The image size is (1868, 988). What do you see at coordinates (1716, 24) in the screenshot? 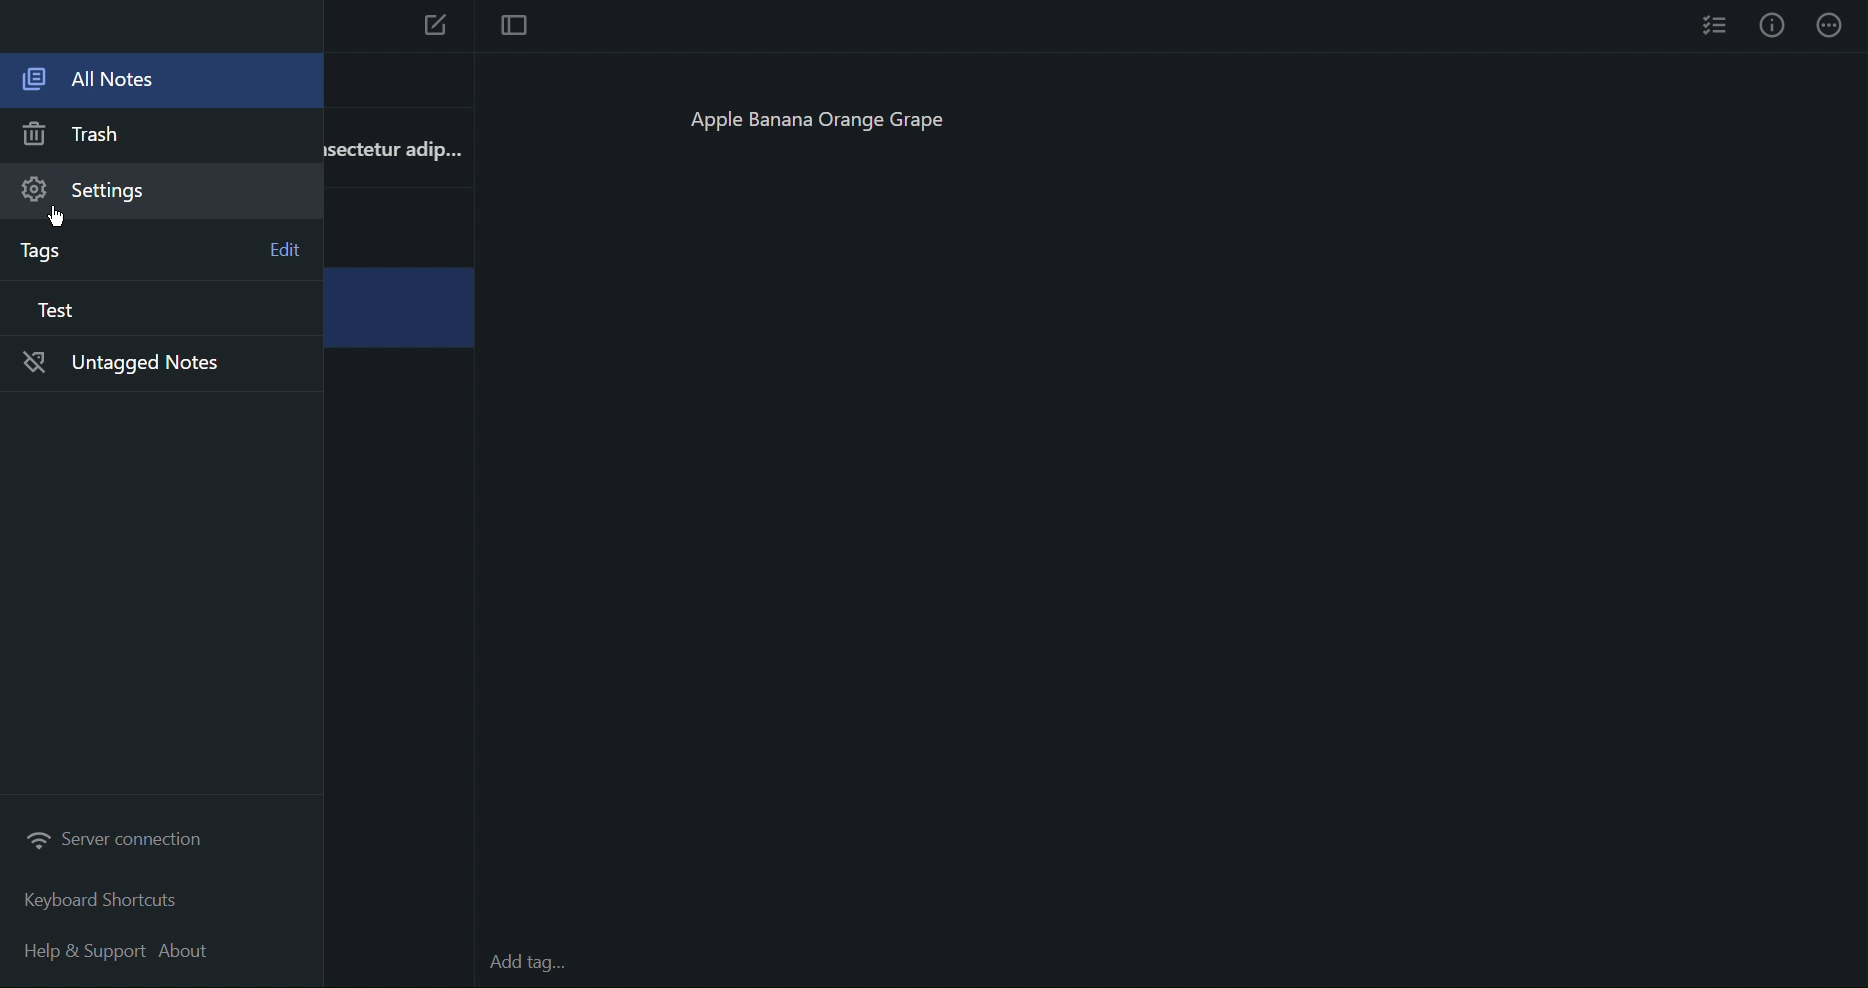
I see `Checklist` at bounding box center [1716, 24].